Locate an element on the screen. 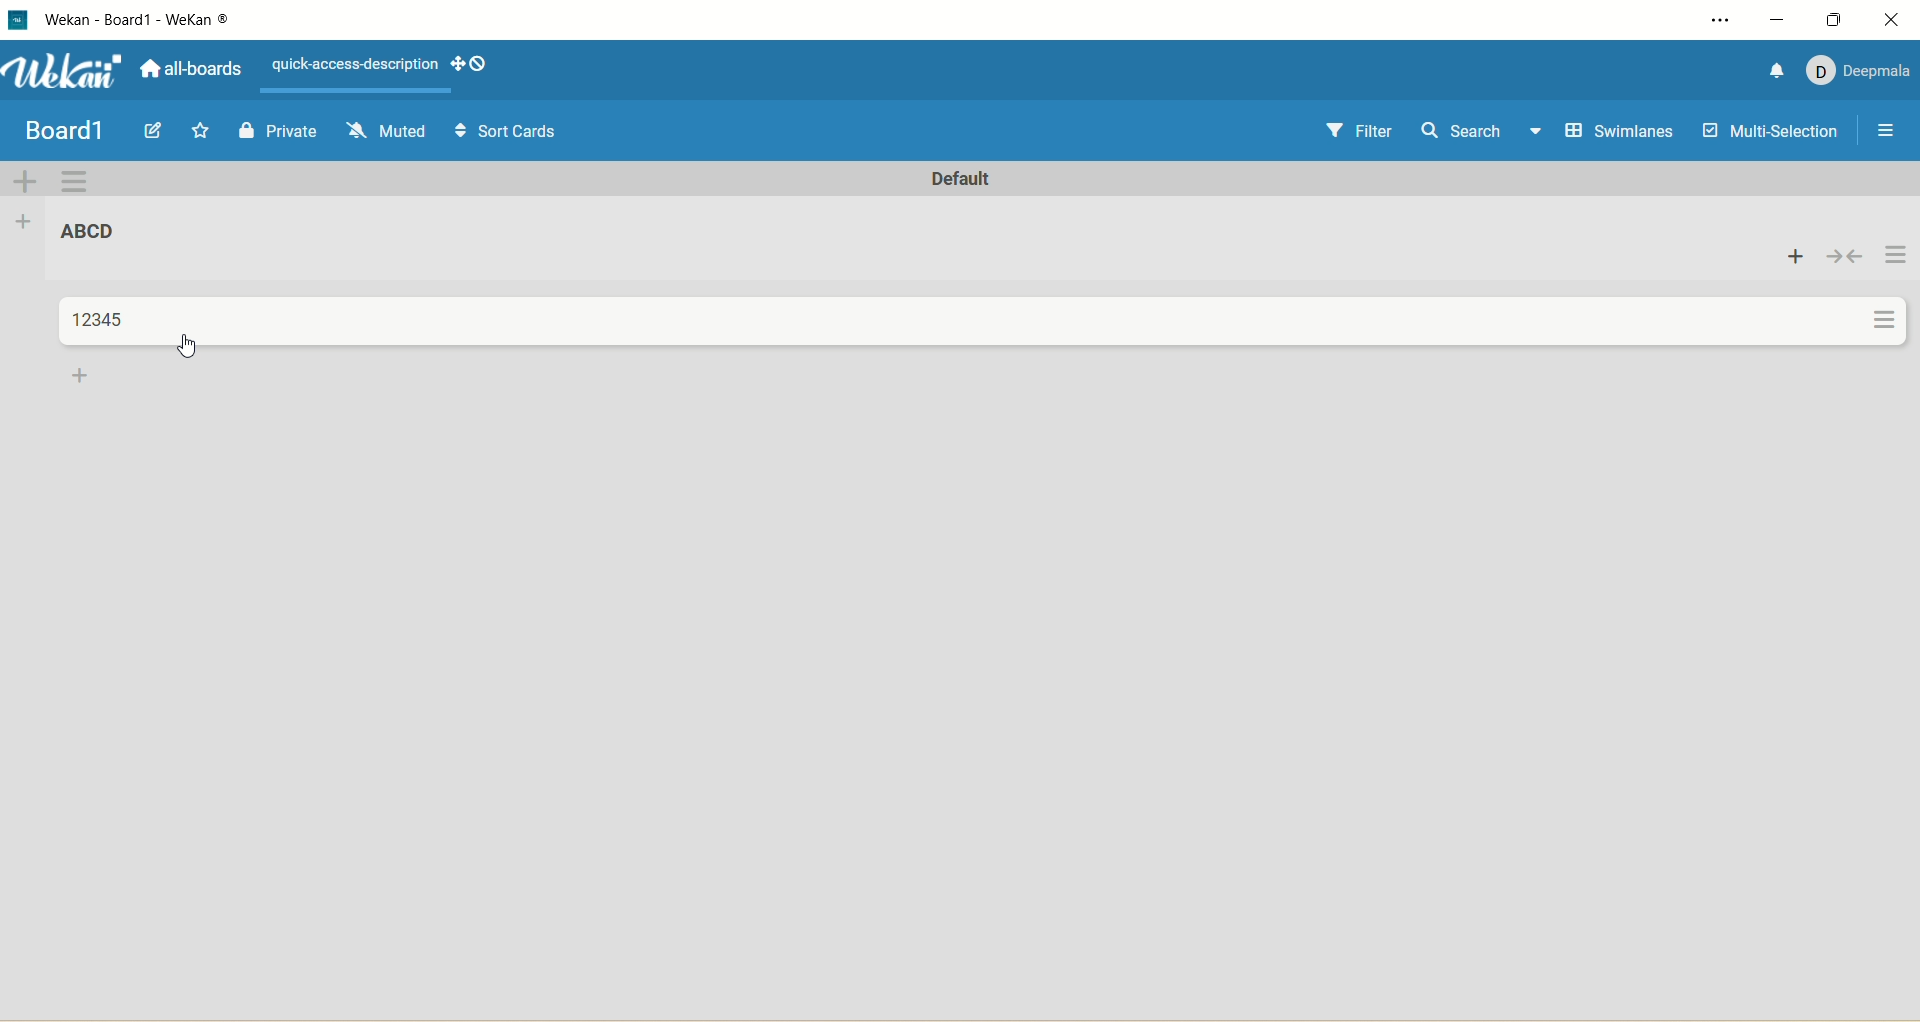 The width and height of the screenshot is (1920, 1022). title is located at coordinates (173, 20).